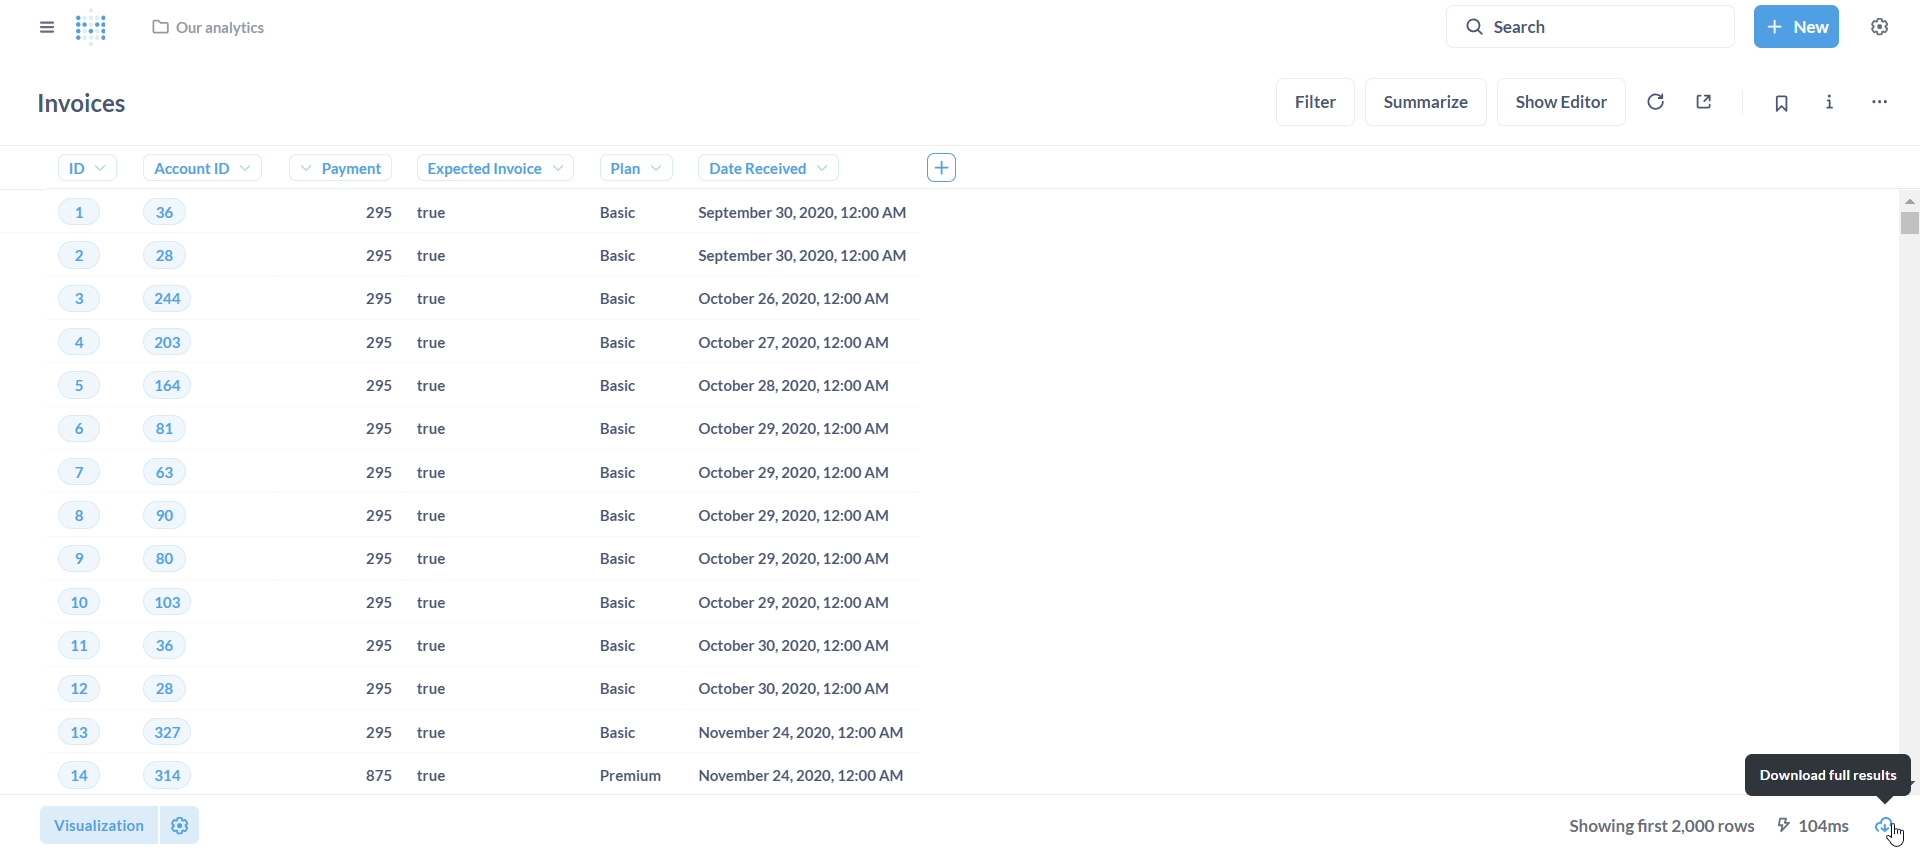 This screenshot has width=1920, height=854. I want to click on Basic, so click(602, 345).